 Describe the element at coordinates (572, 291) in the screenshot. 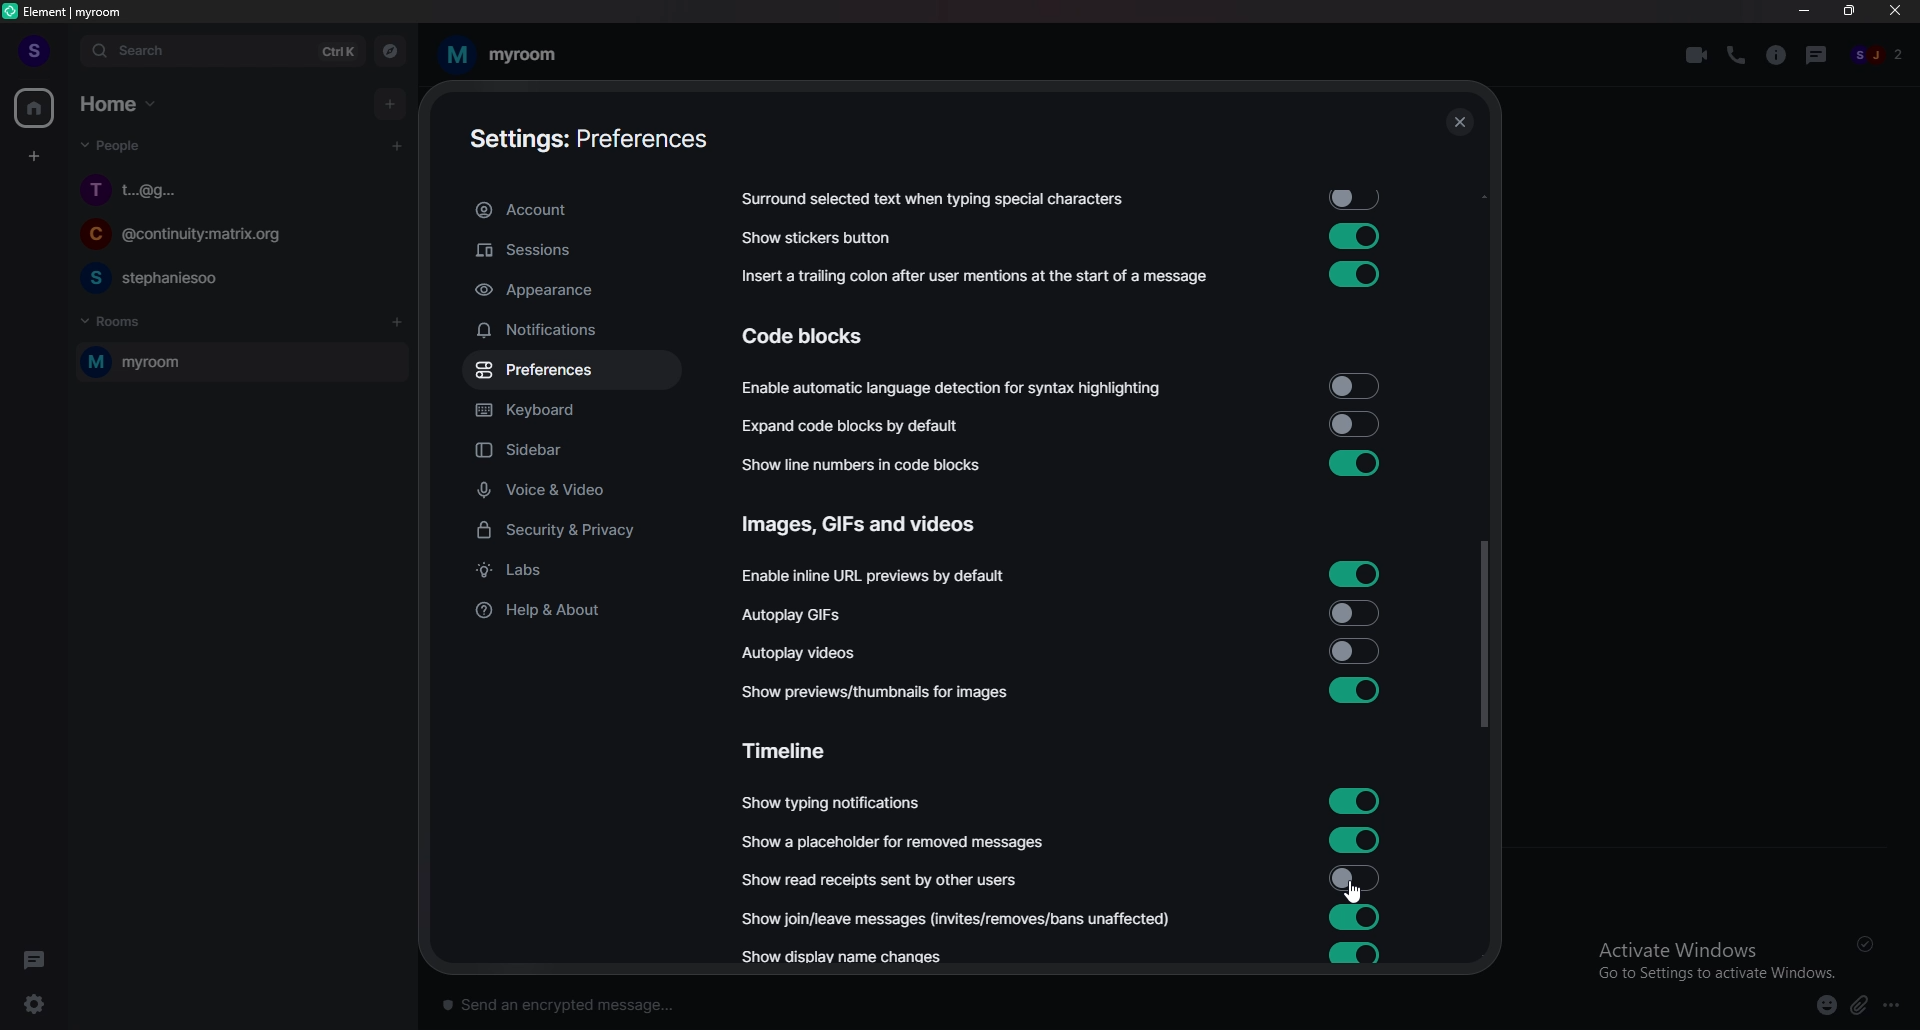

I see `appearance` at that location.